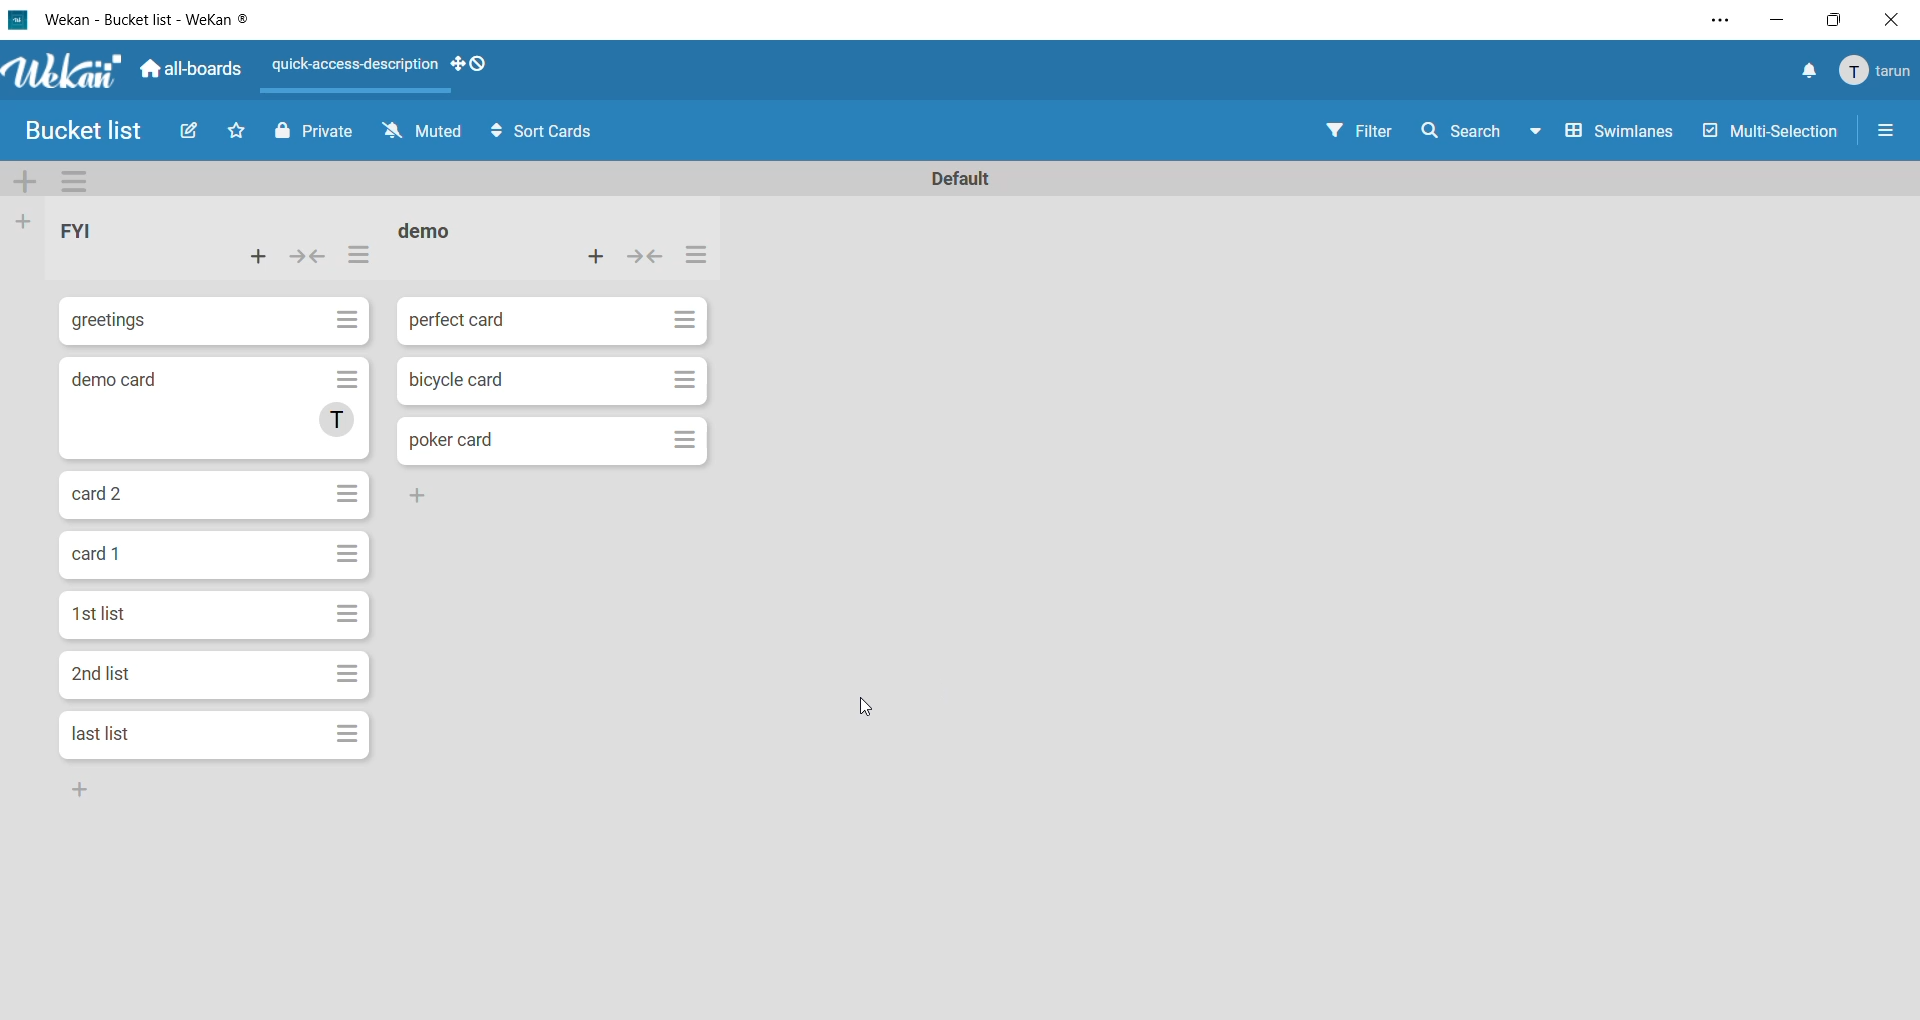  Describe the element at coordinates (84, 131) in the screenshot. I see `bucket list` at that location.